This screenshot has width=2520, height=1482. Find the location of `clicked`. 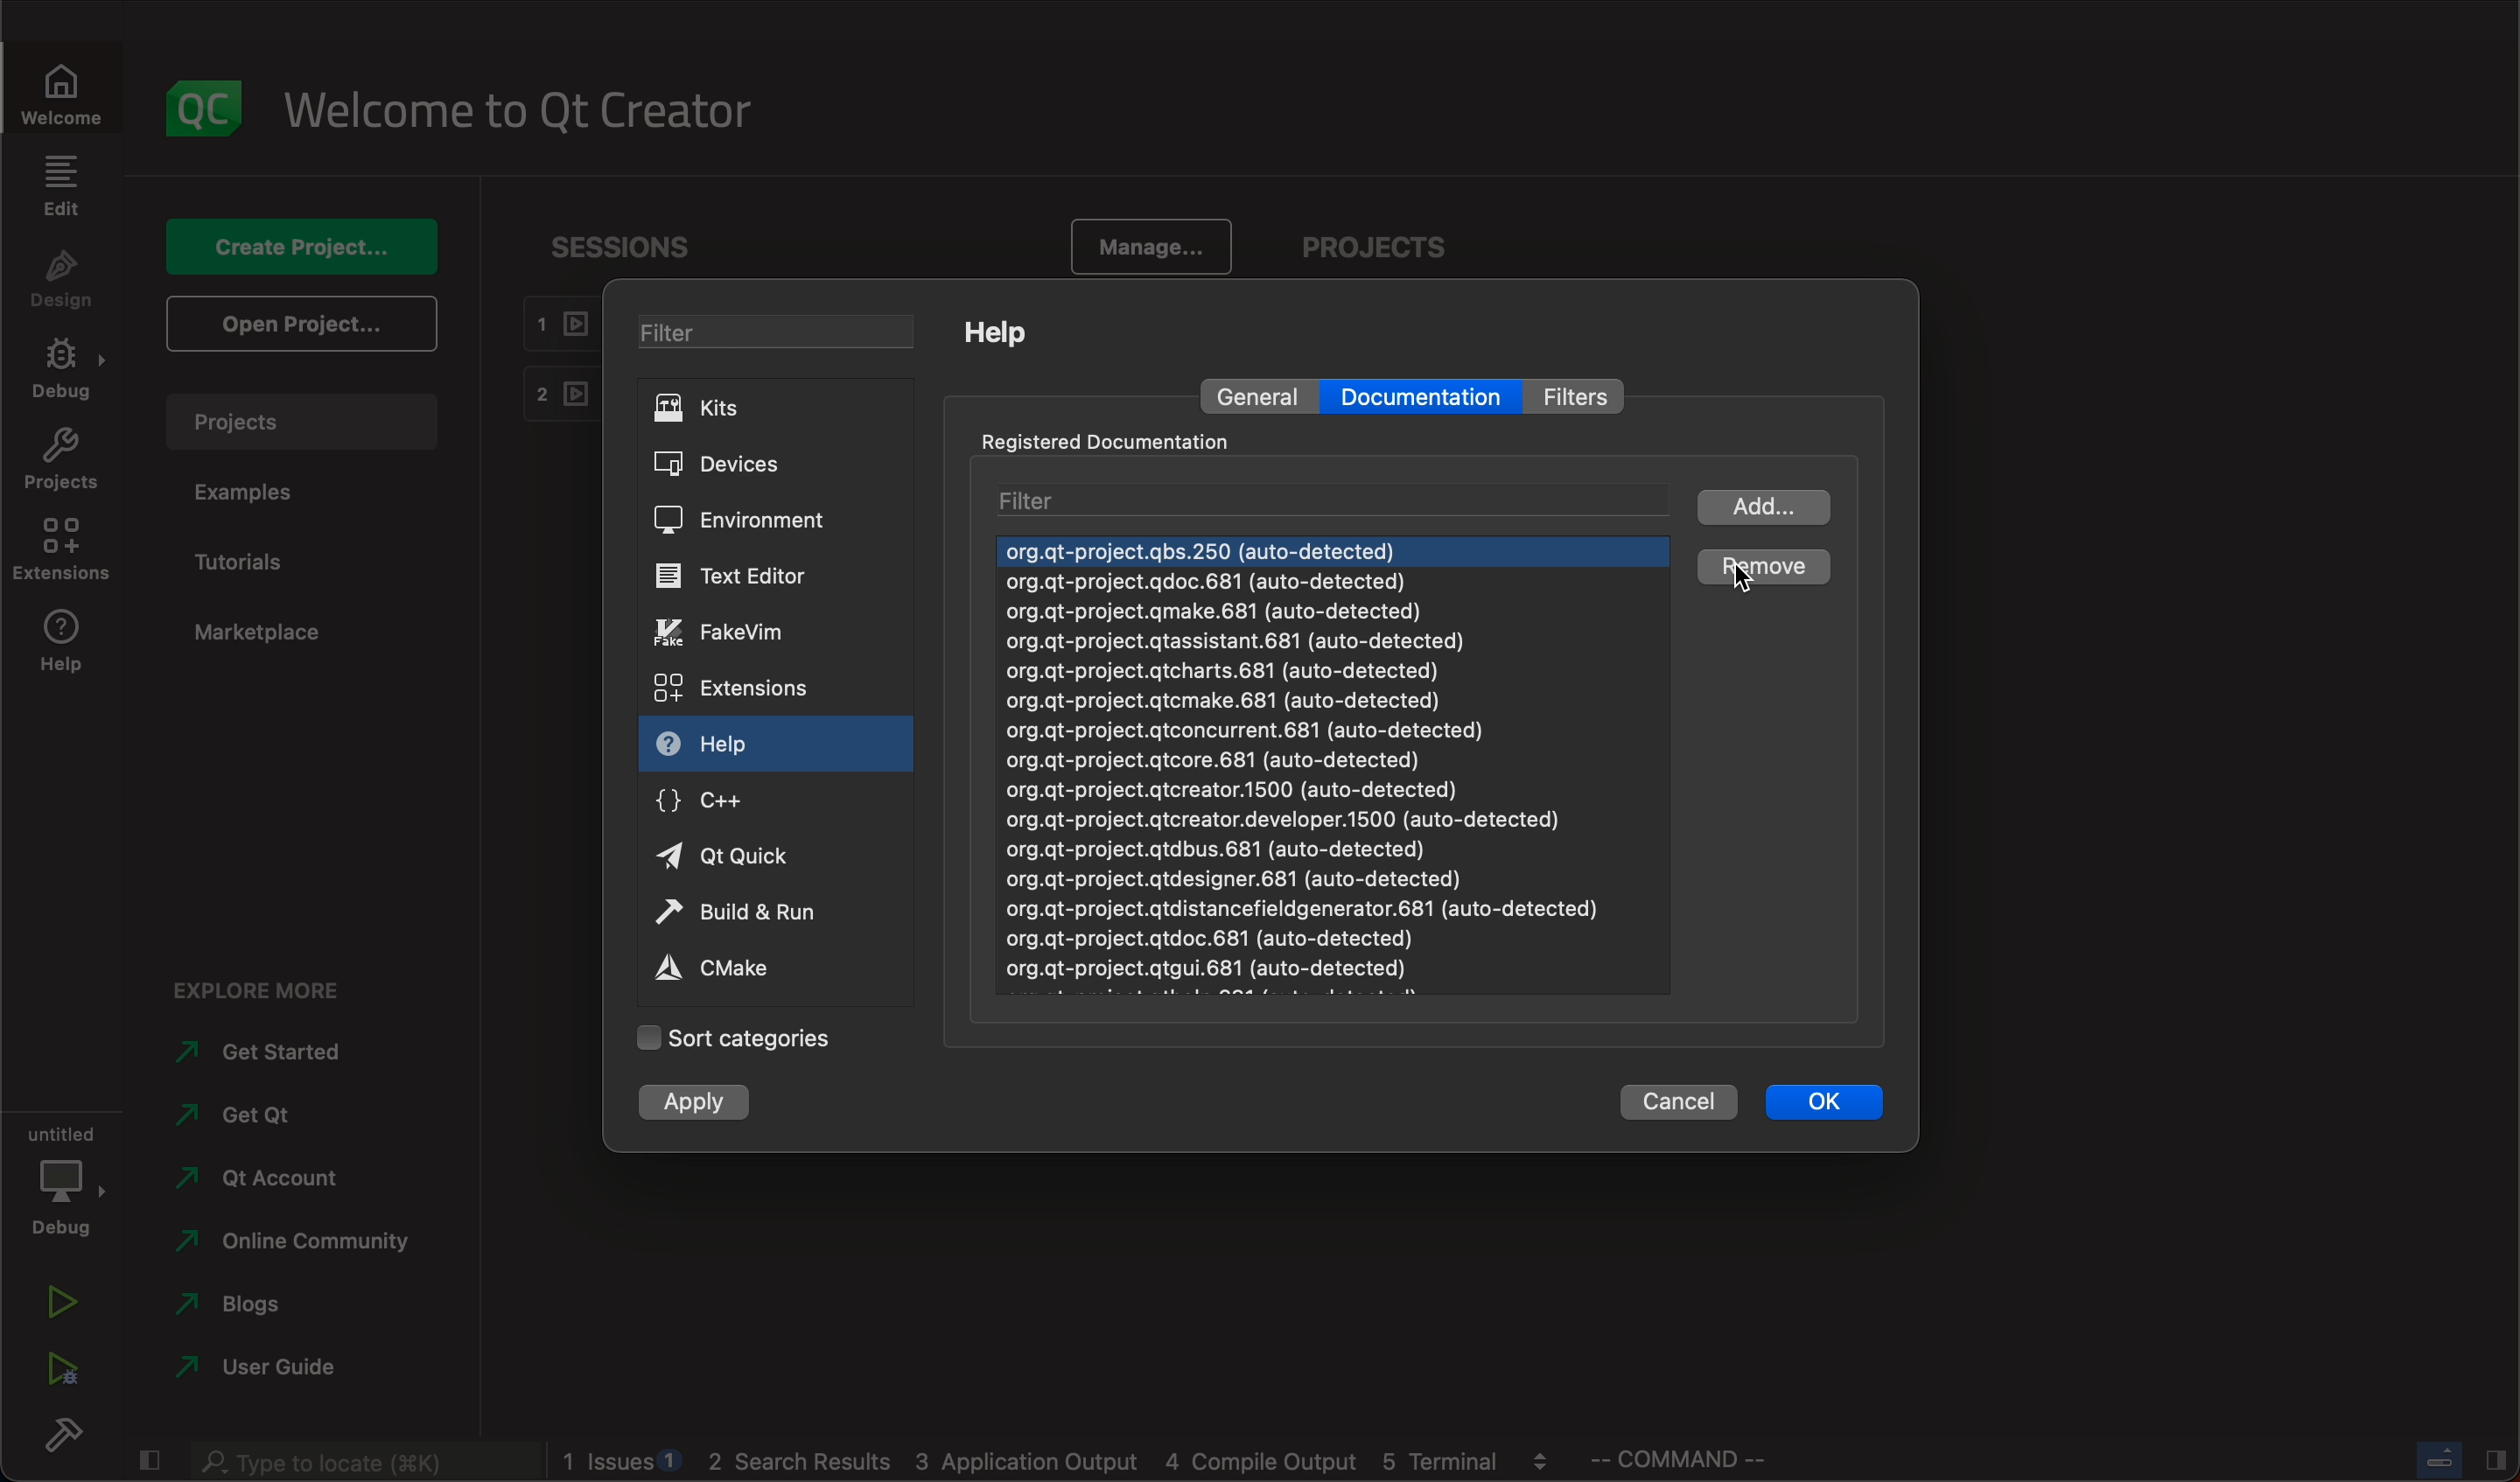

clicked is located at coordinates (1761, 569).